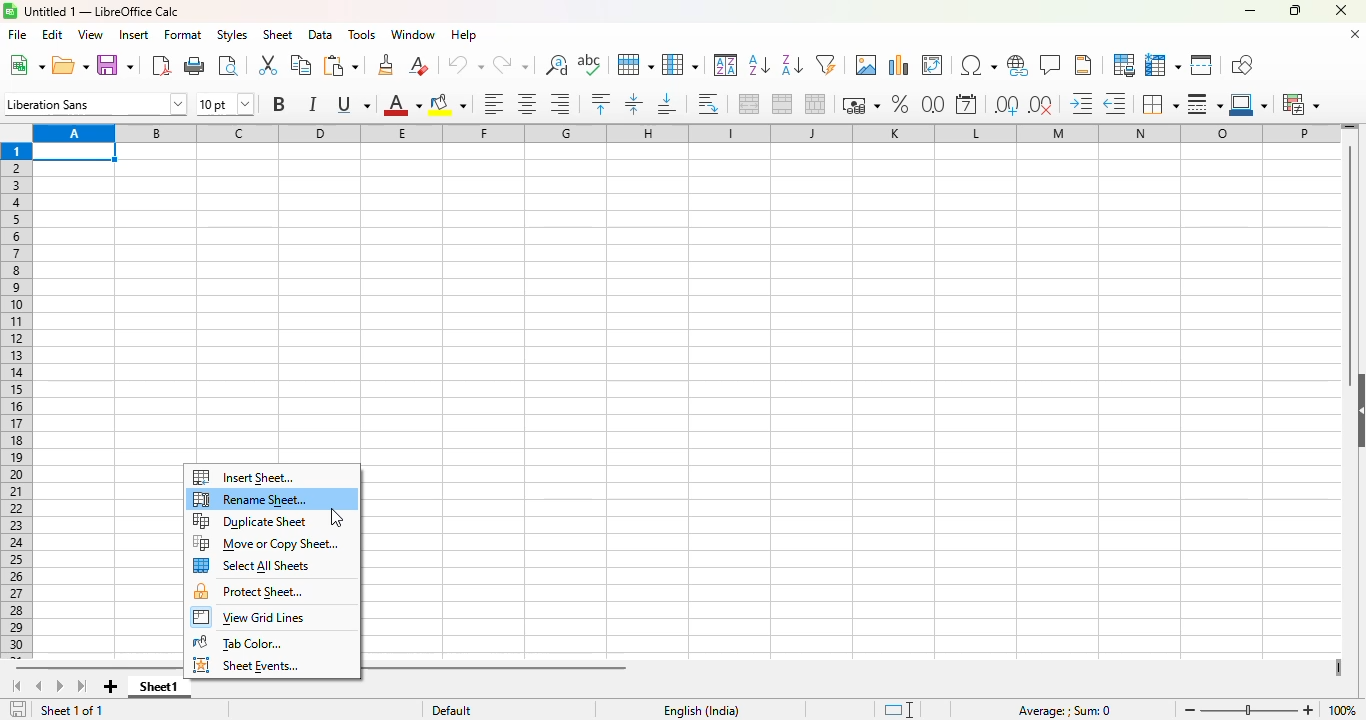  What do you see at coordinates (1299, 104) in the screenshot?
I see `conditional` at bounding box center [1299, 104].